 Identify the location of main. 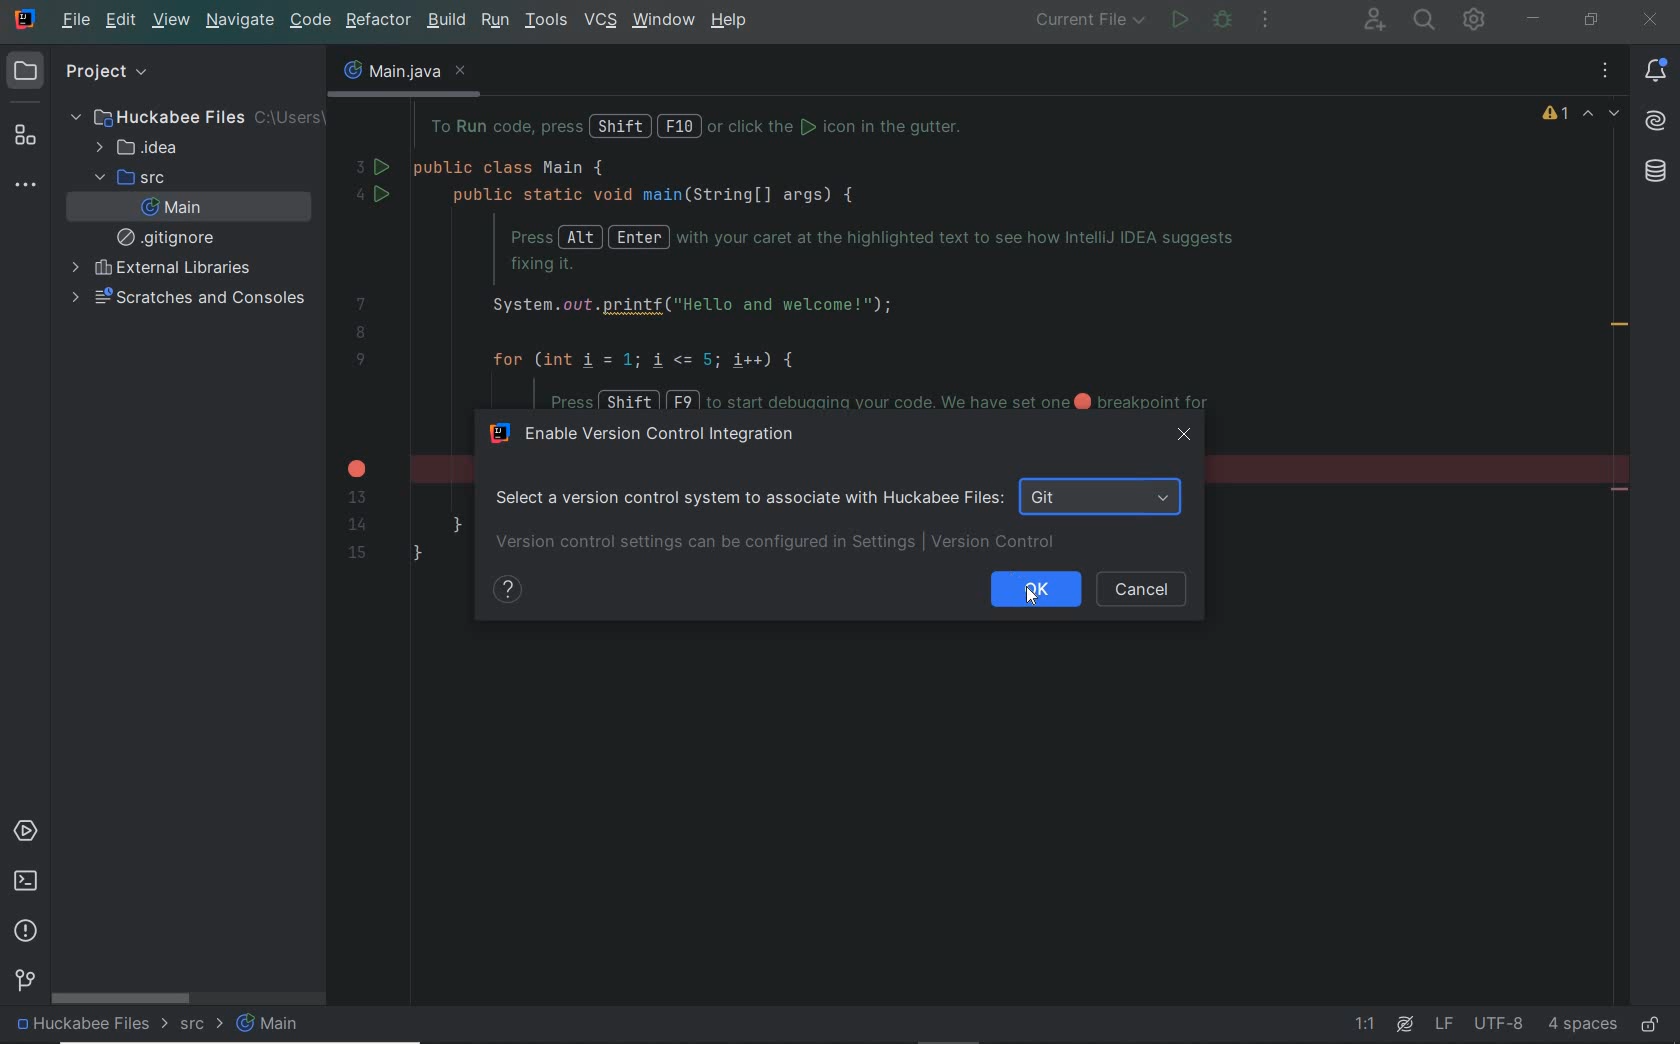
(275, 1025).